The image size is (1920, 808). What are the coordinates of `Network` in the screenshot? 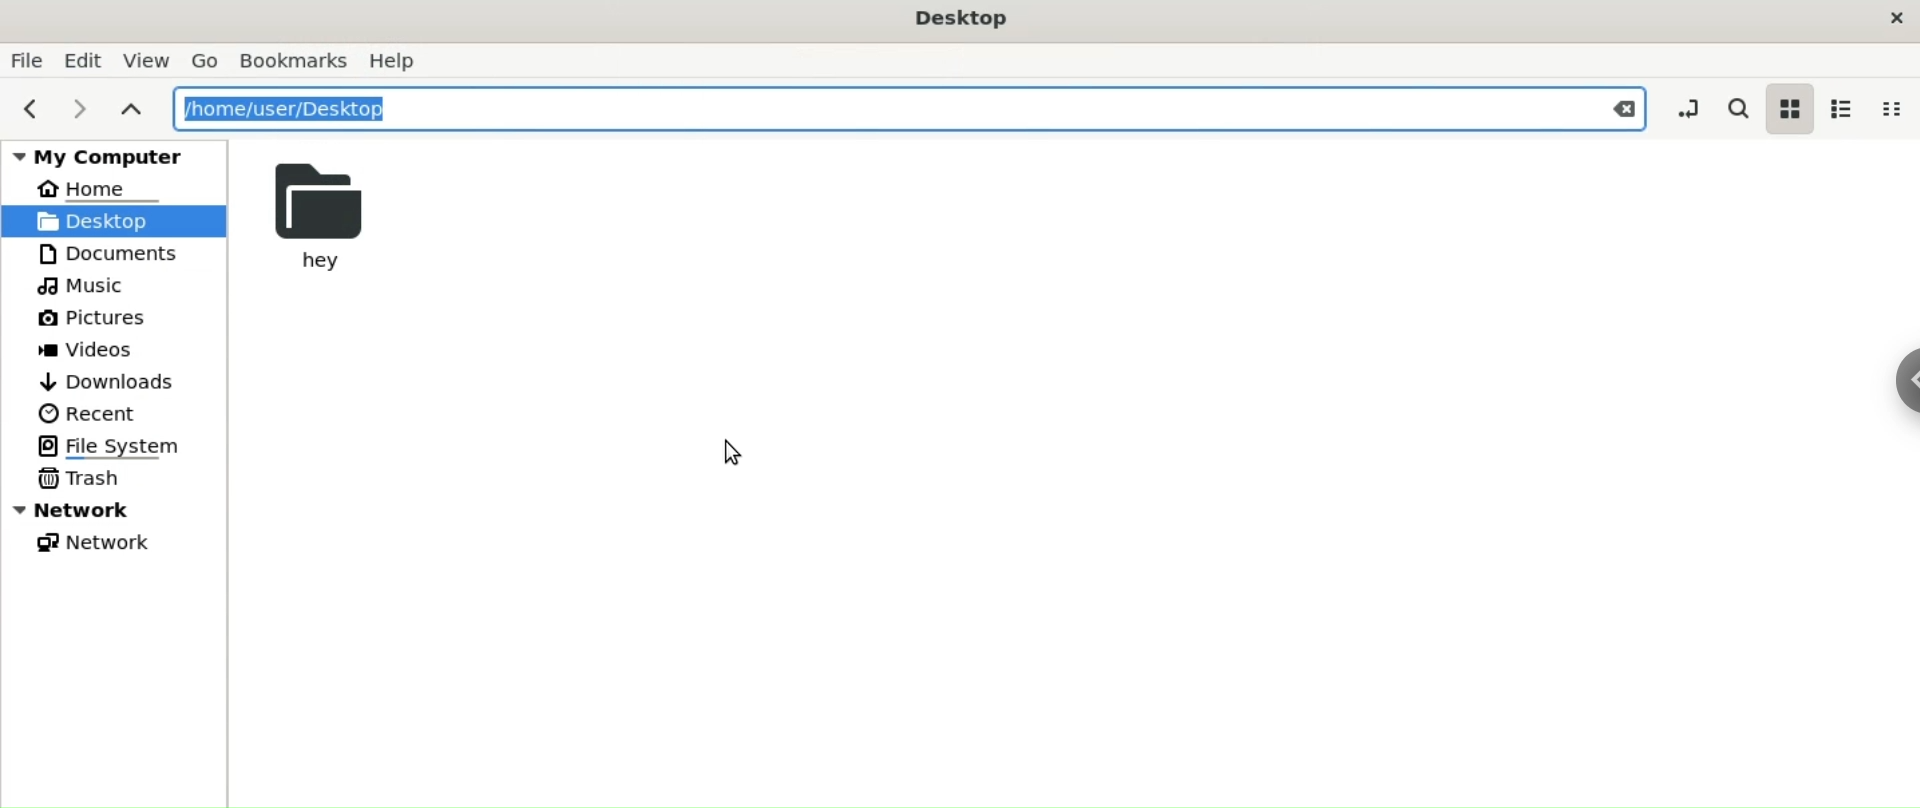 It's located at (114, 508).